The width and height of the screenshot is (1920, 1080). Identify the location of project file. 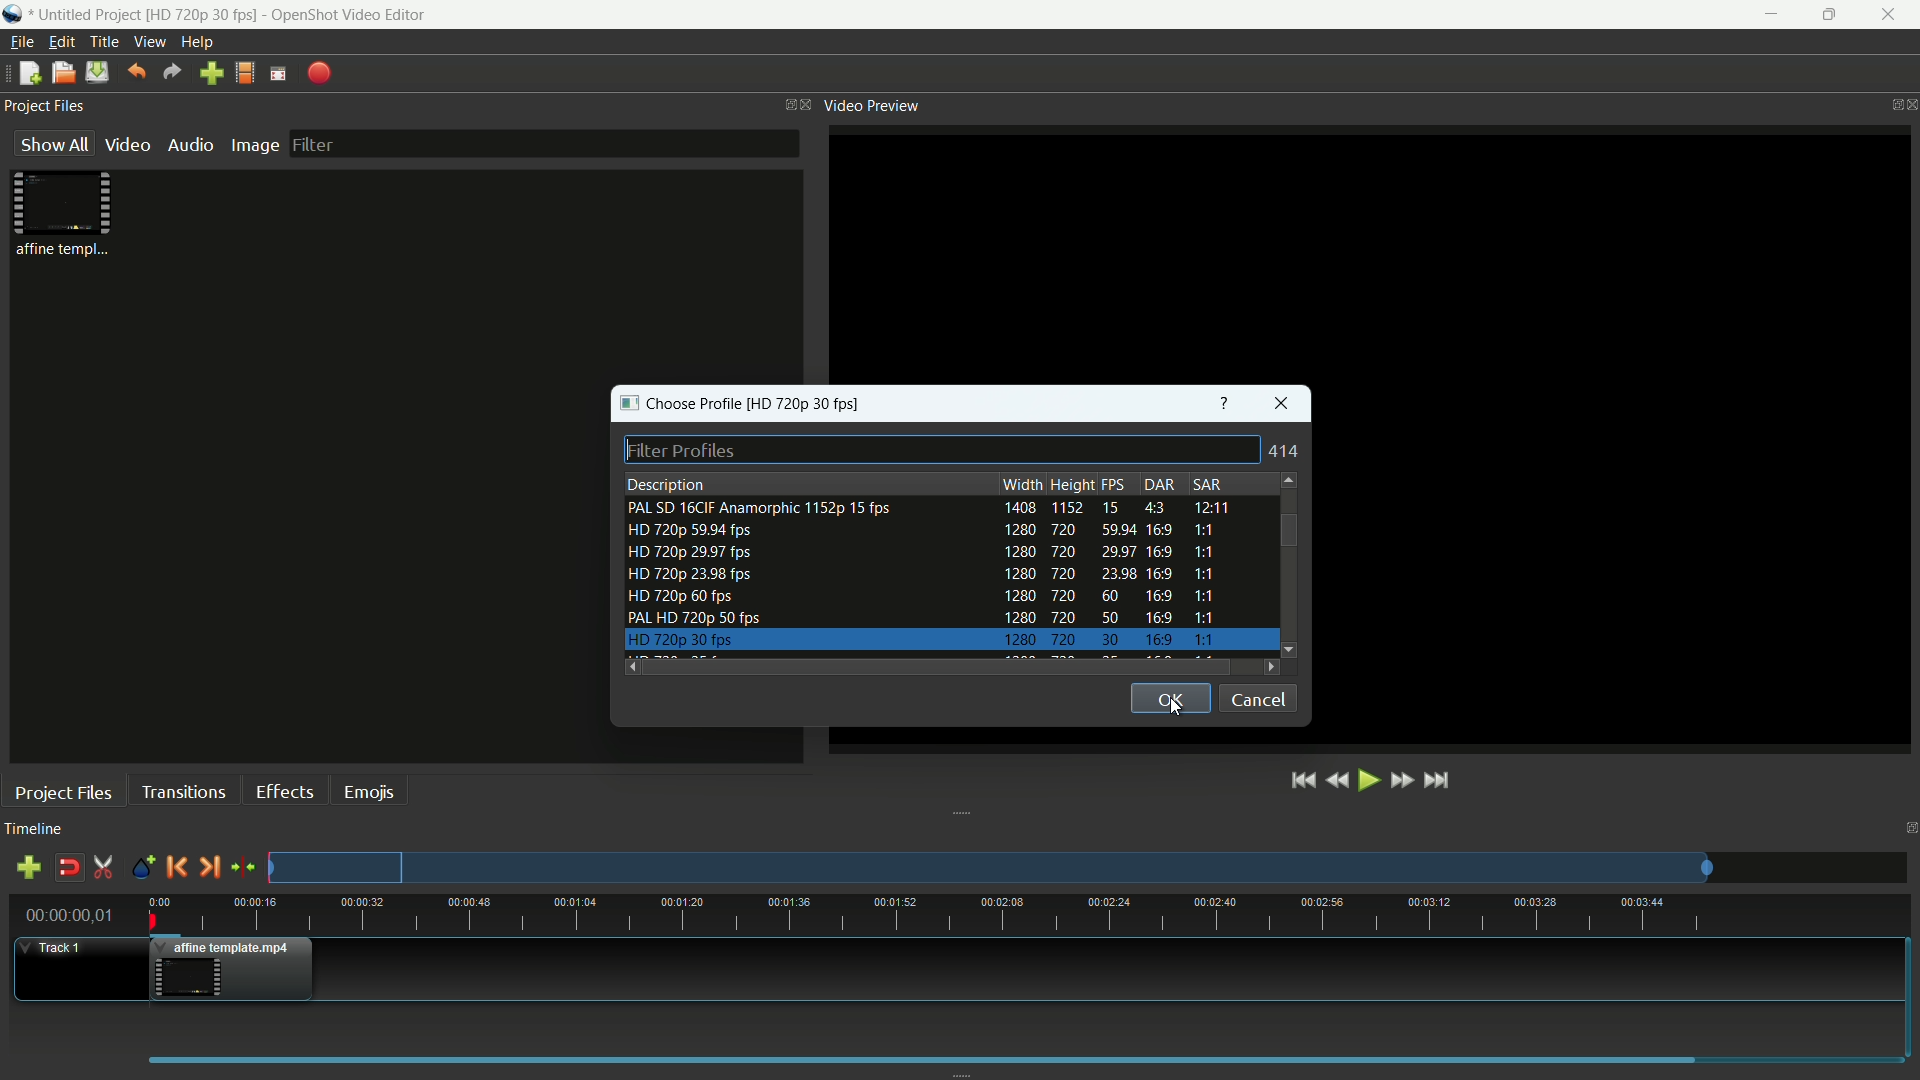
(64, 214).